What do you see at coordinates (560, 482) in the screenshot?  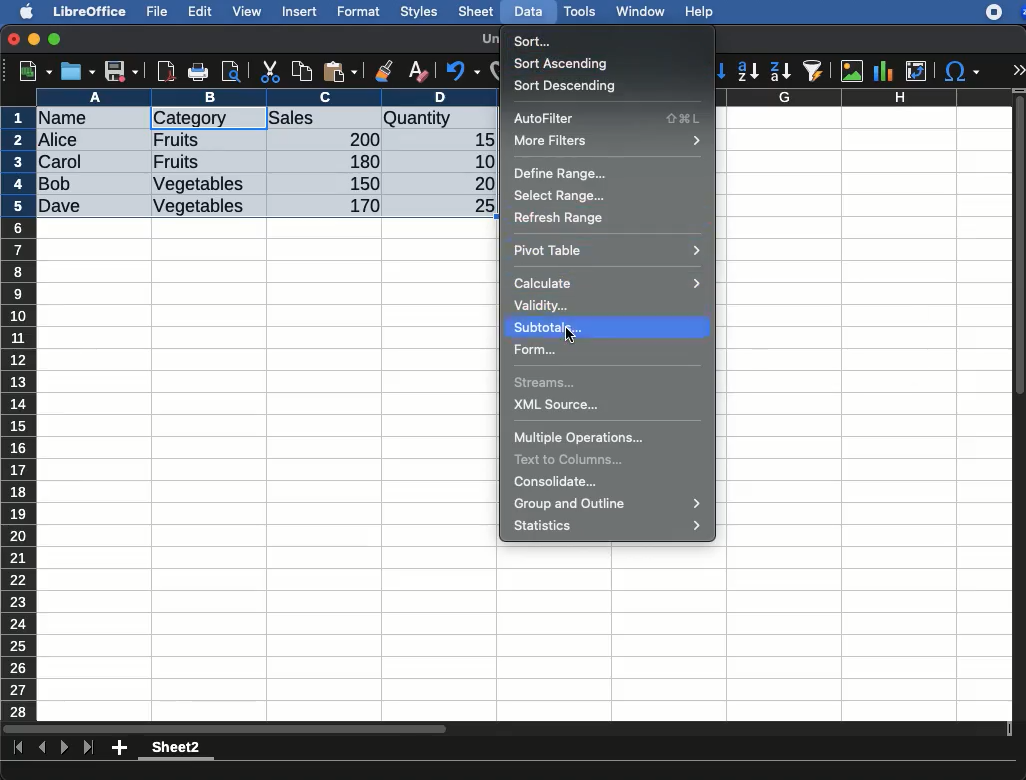 I see `consolidate` at bounding box center [560, 482].